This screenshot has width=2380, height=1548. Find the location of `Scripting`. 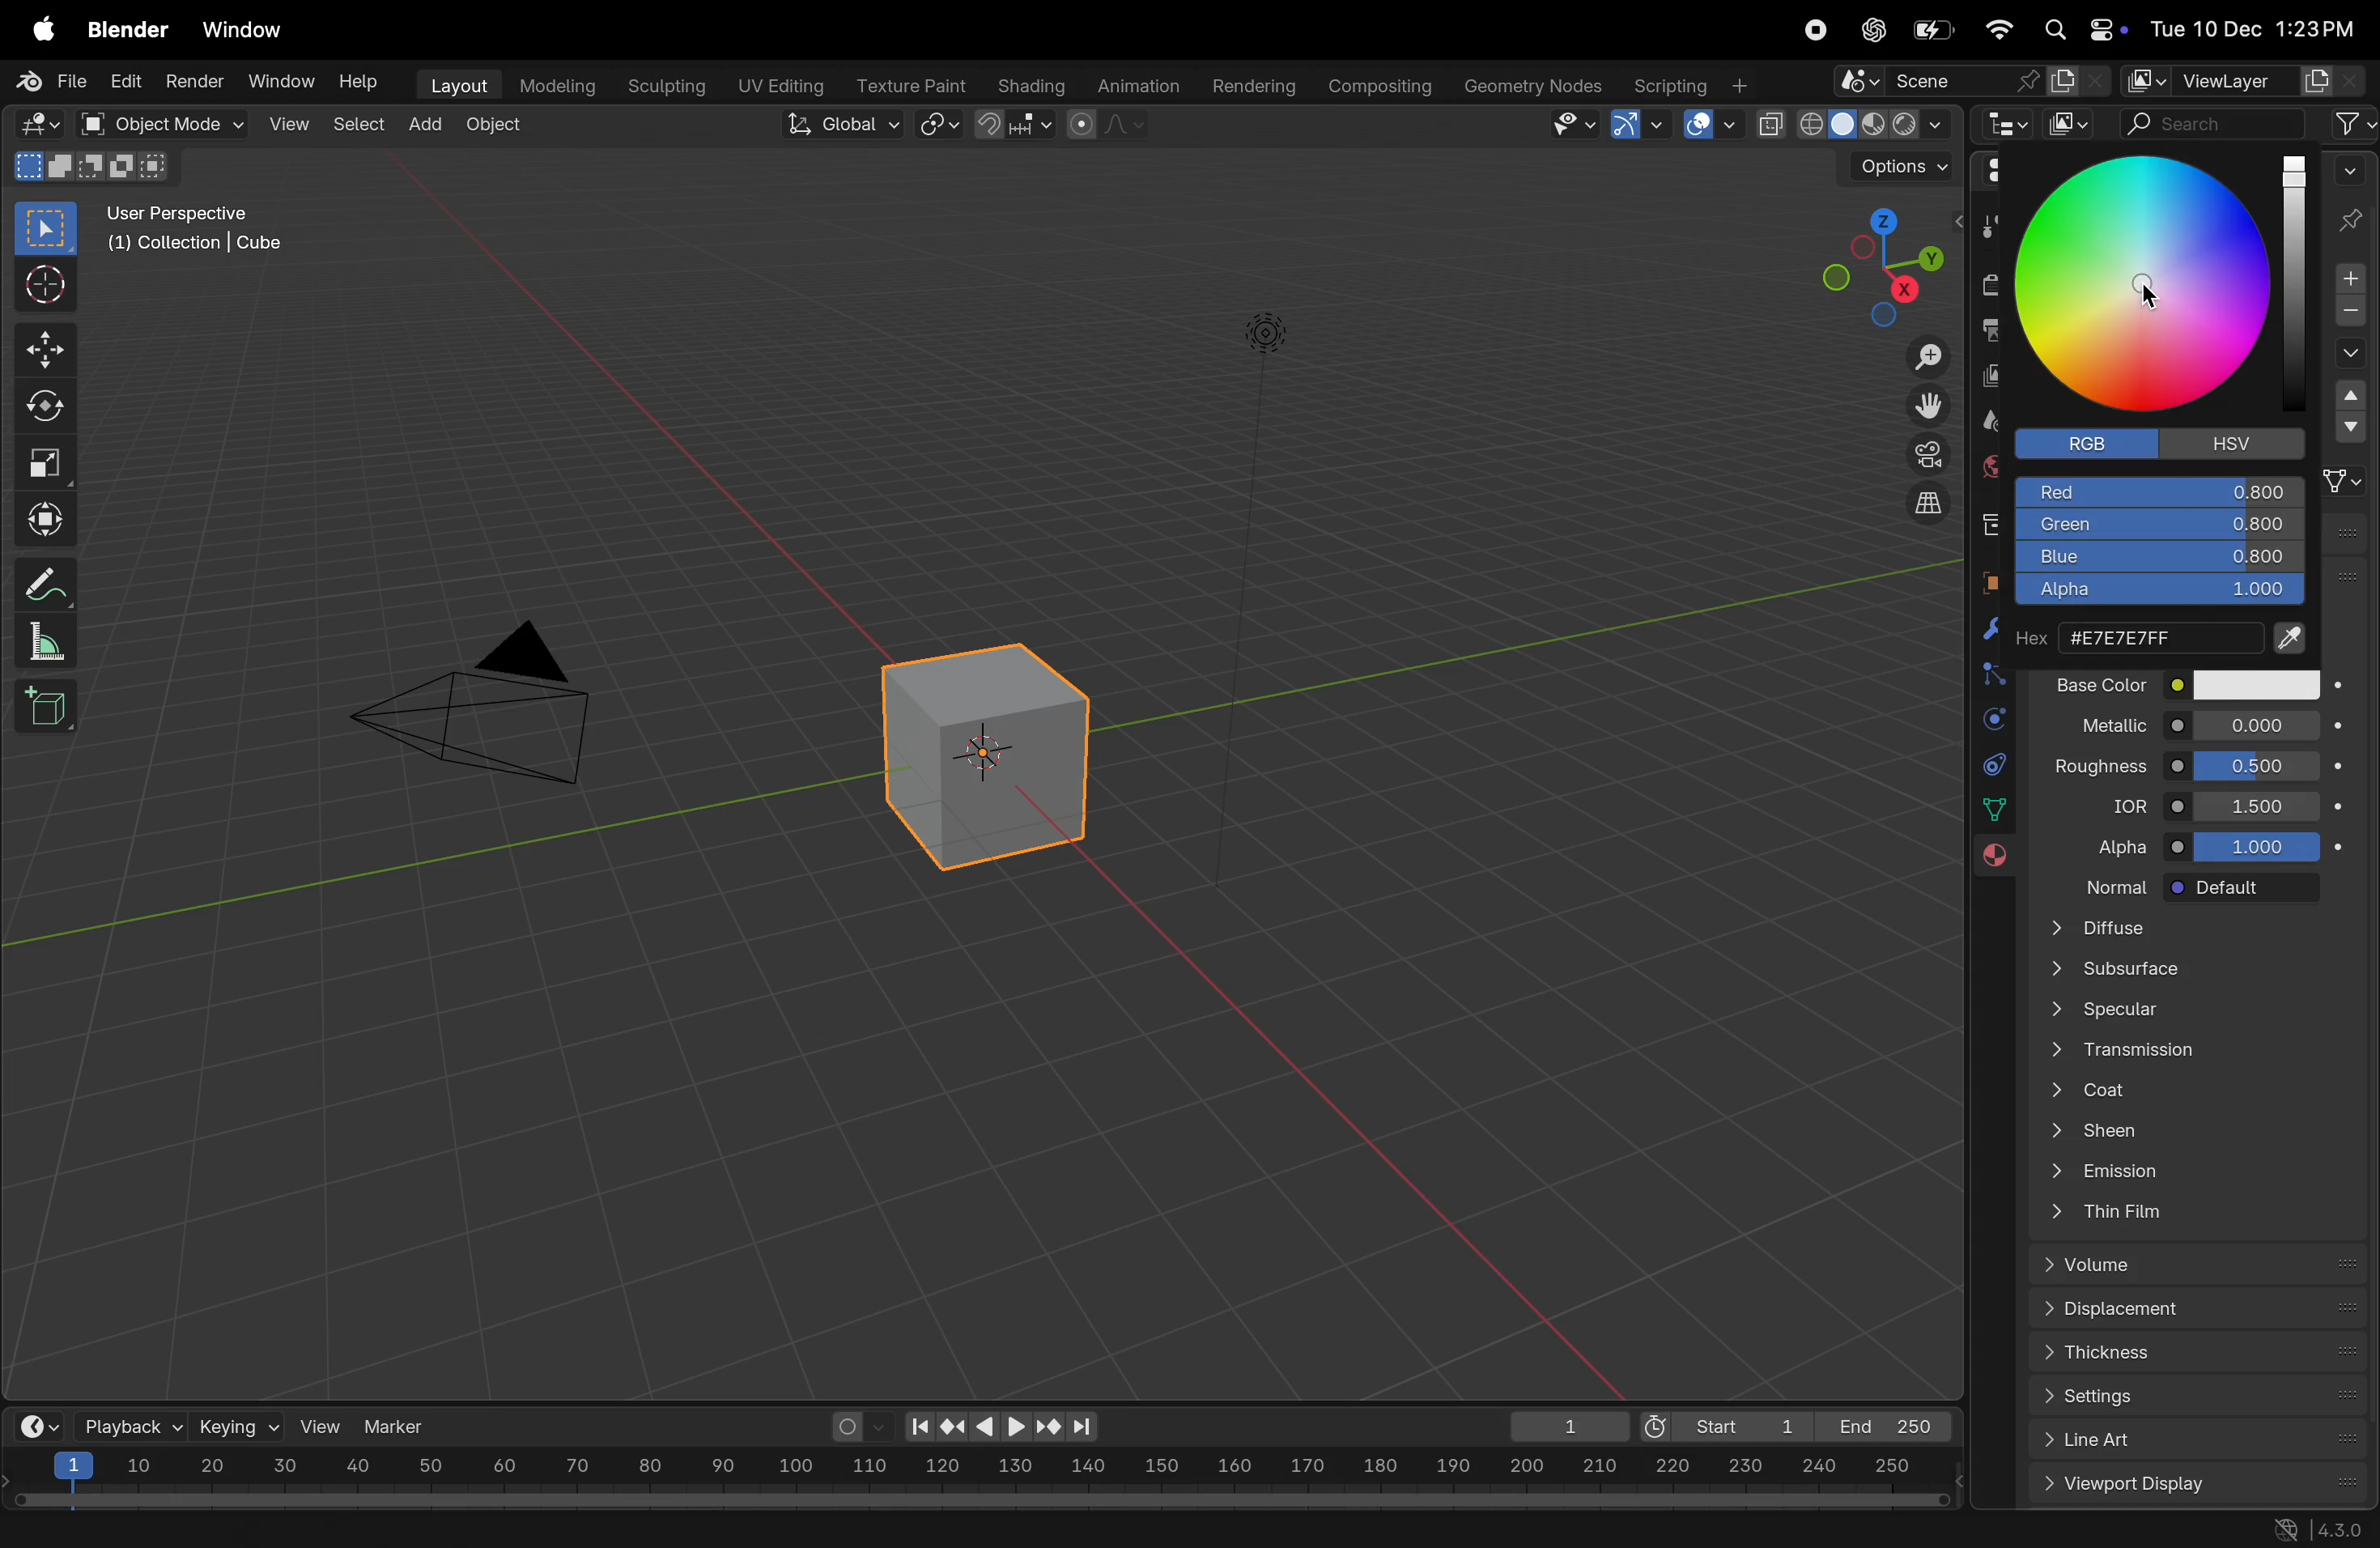

Scripting is located at coordinates (1689, 79).